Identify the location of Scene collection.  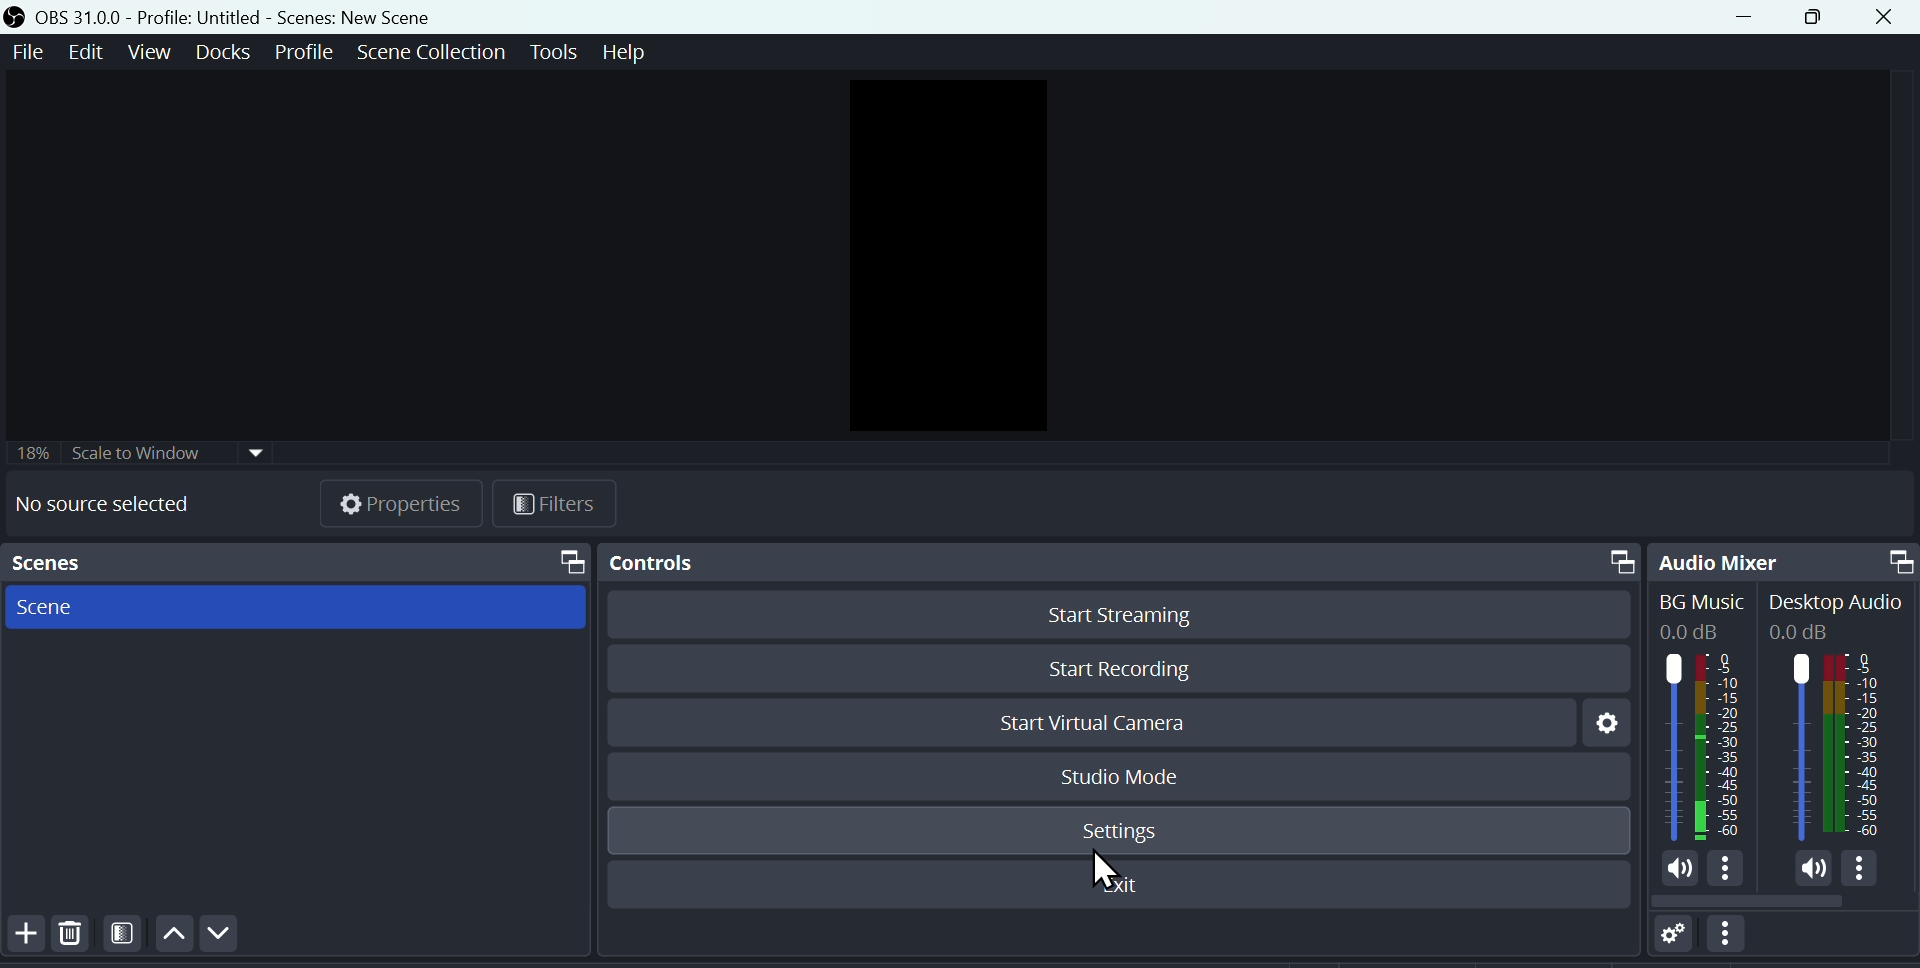
(430, 54).